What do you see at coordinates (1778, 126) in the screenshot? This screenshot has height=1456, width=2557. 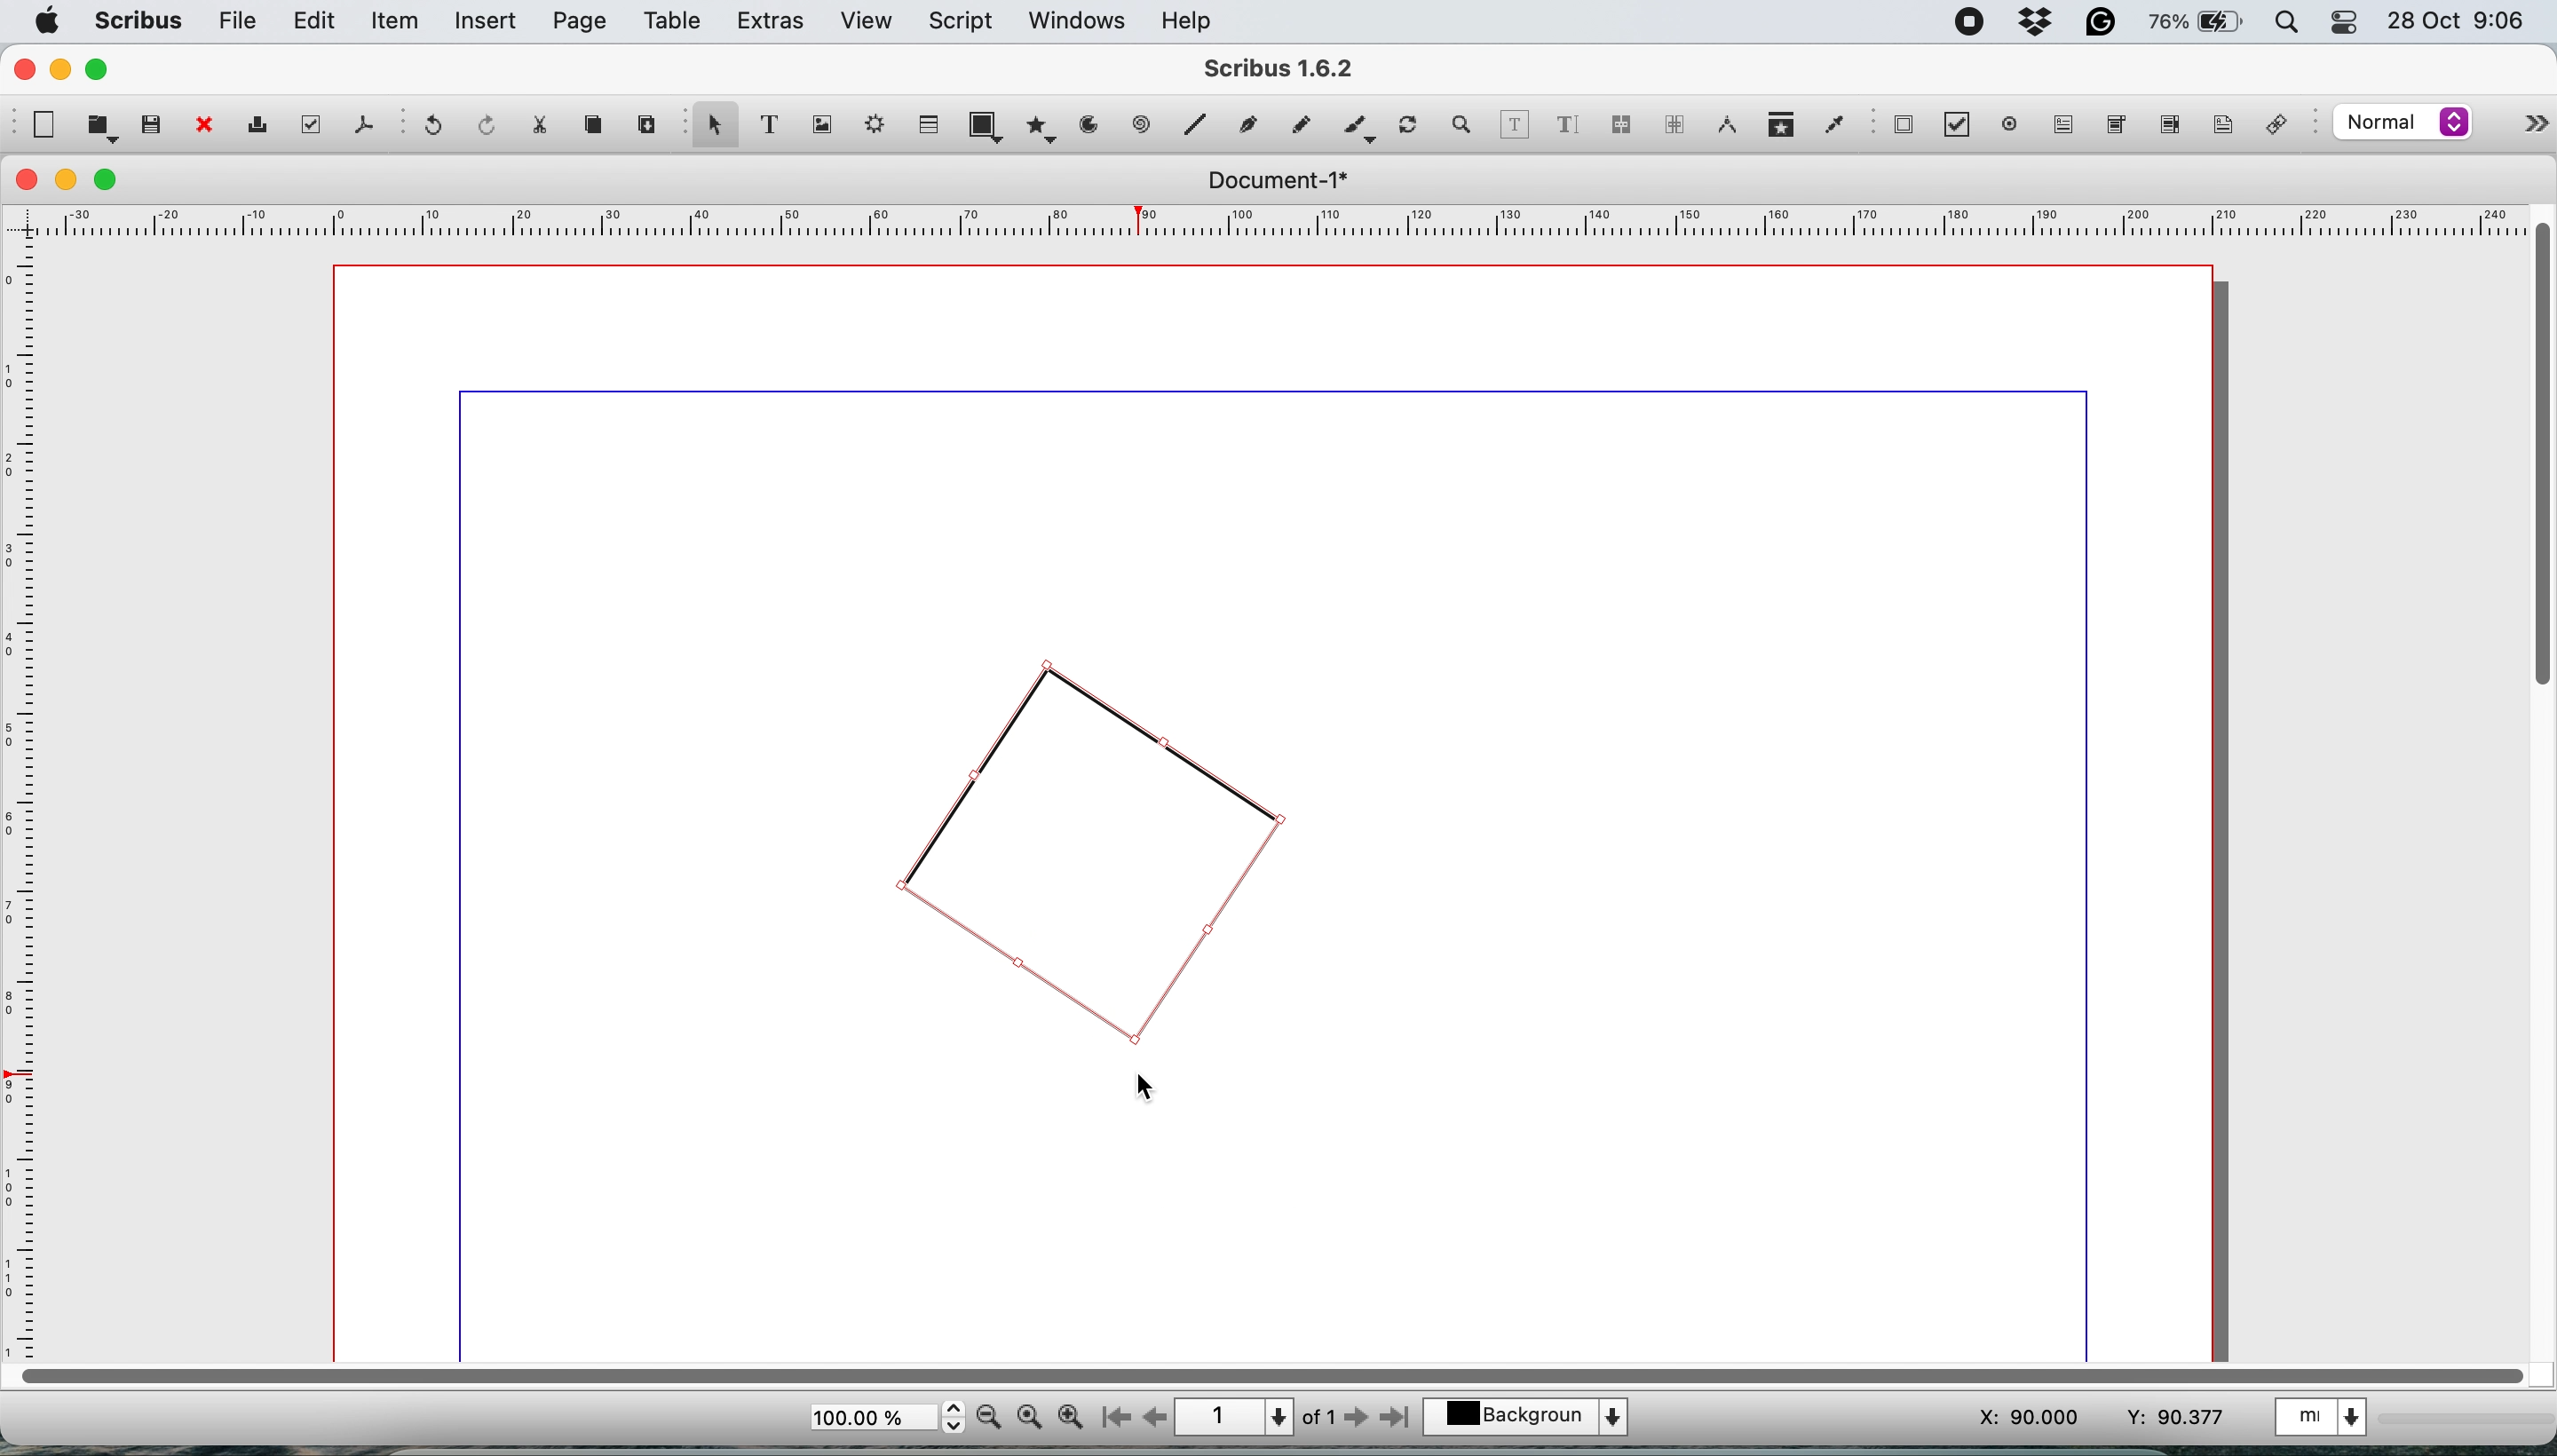 I see `copy item properties` at bounding box center [1778, 126].